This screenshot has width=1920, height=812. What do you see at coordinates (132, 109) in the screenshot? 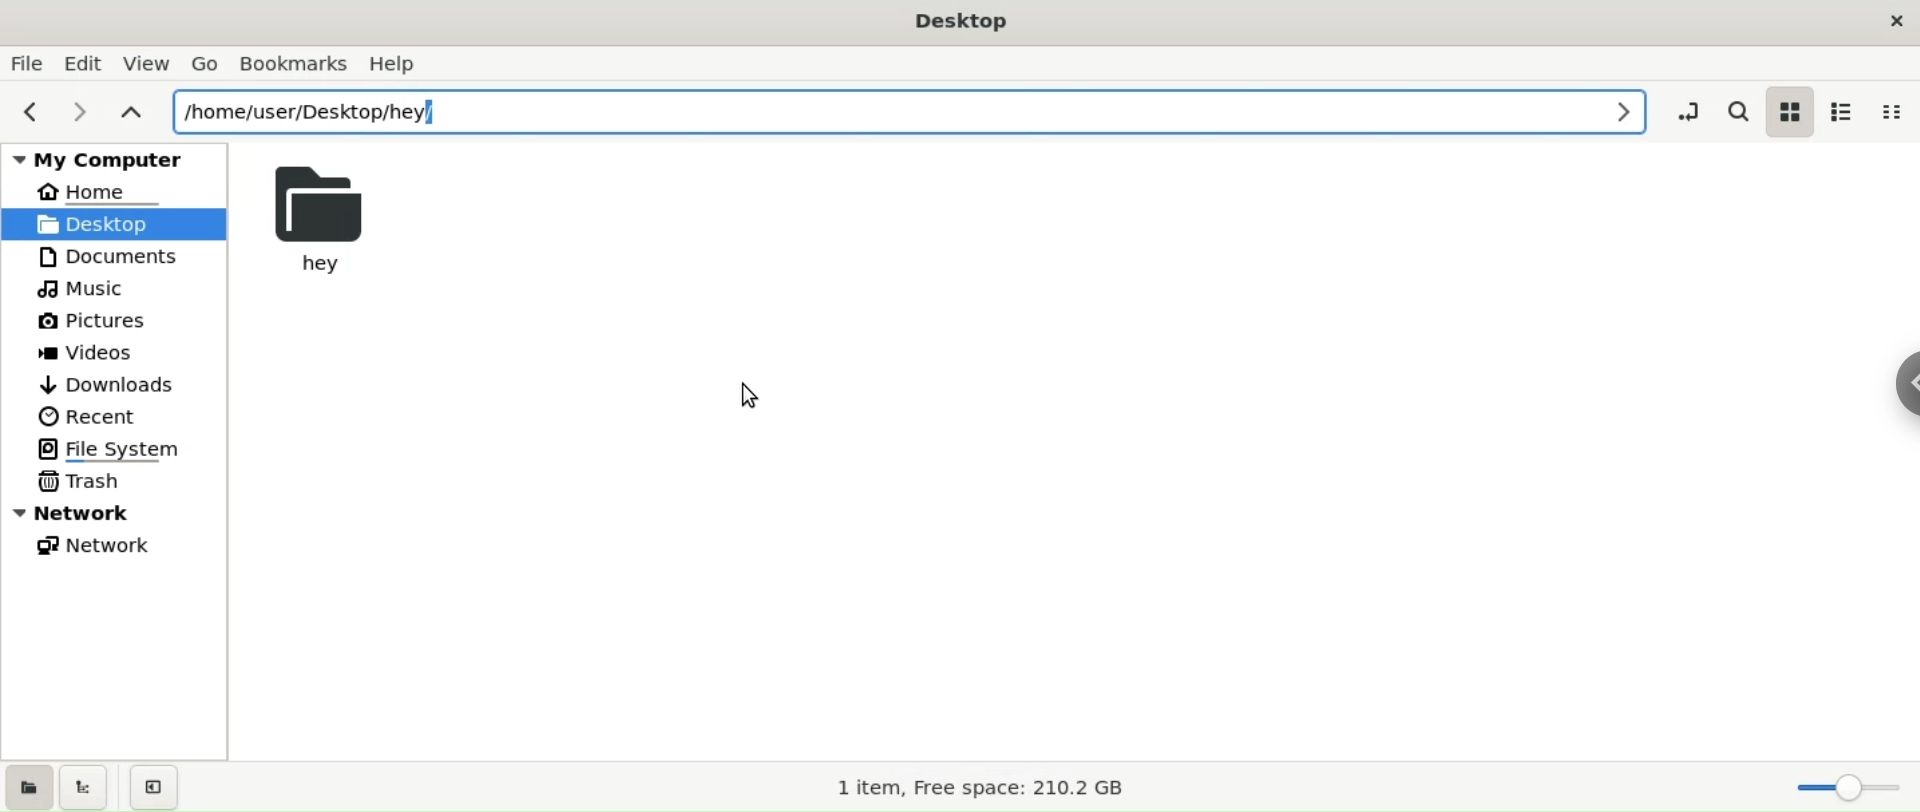
I see `parent folders` at bounding box center [132, 109].